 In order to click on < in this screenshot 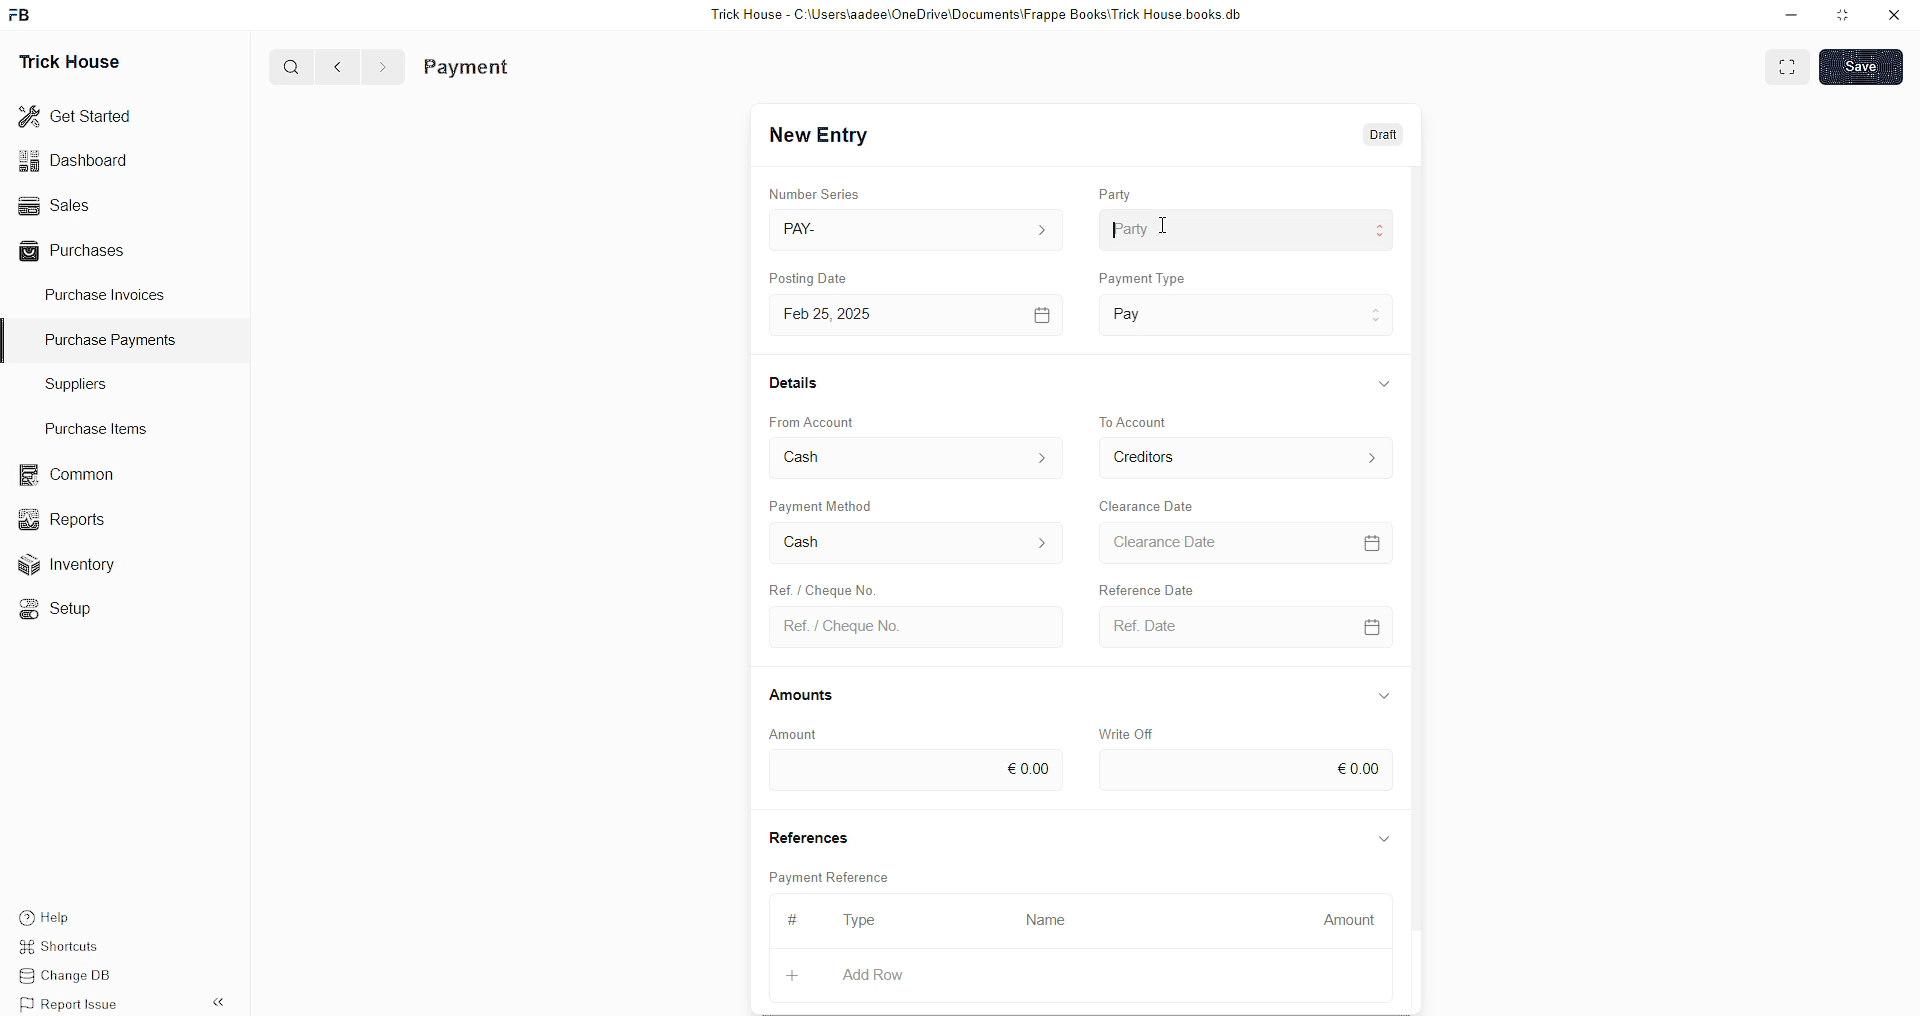, I will do `click(333, 66)`.